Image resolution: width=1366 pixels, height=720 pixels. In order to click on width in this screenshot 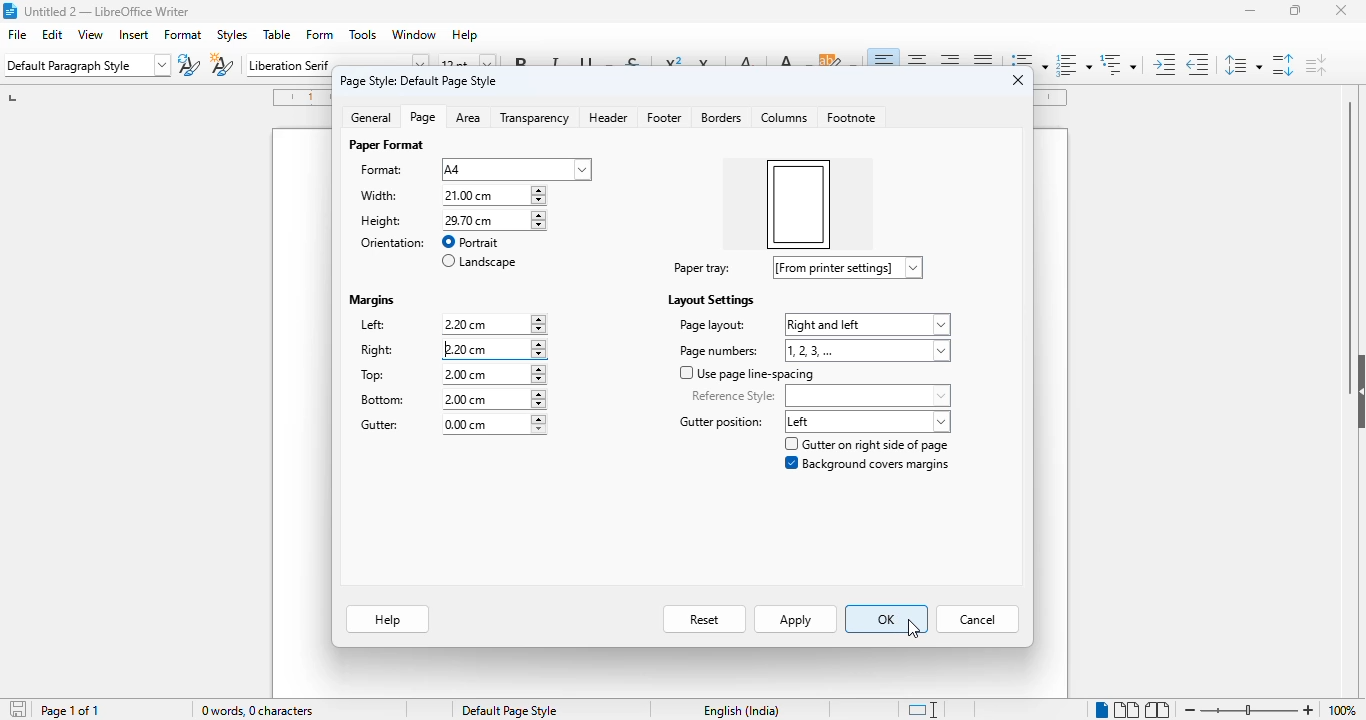, I will do `click(386, 195)`.